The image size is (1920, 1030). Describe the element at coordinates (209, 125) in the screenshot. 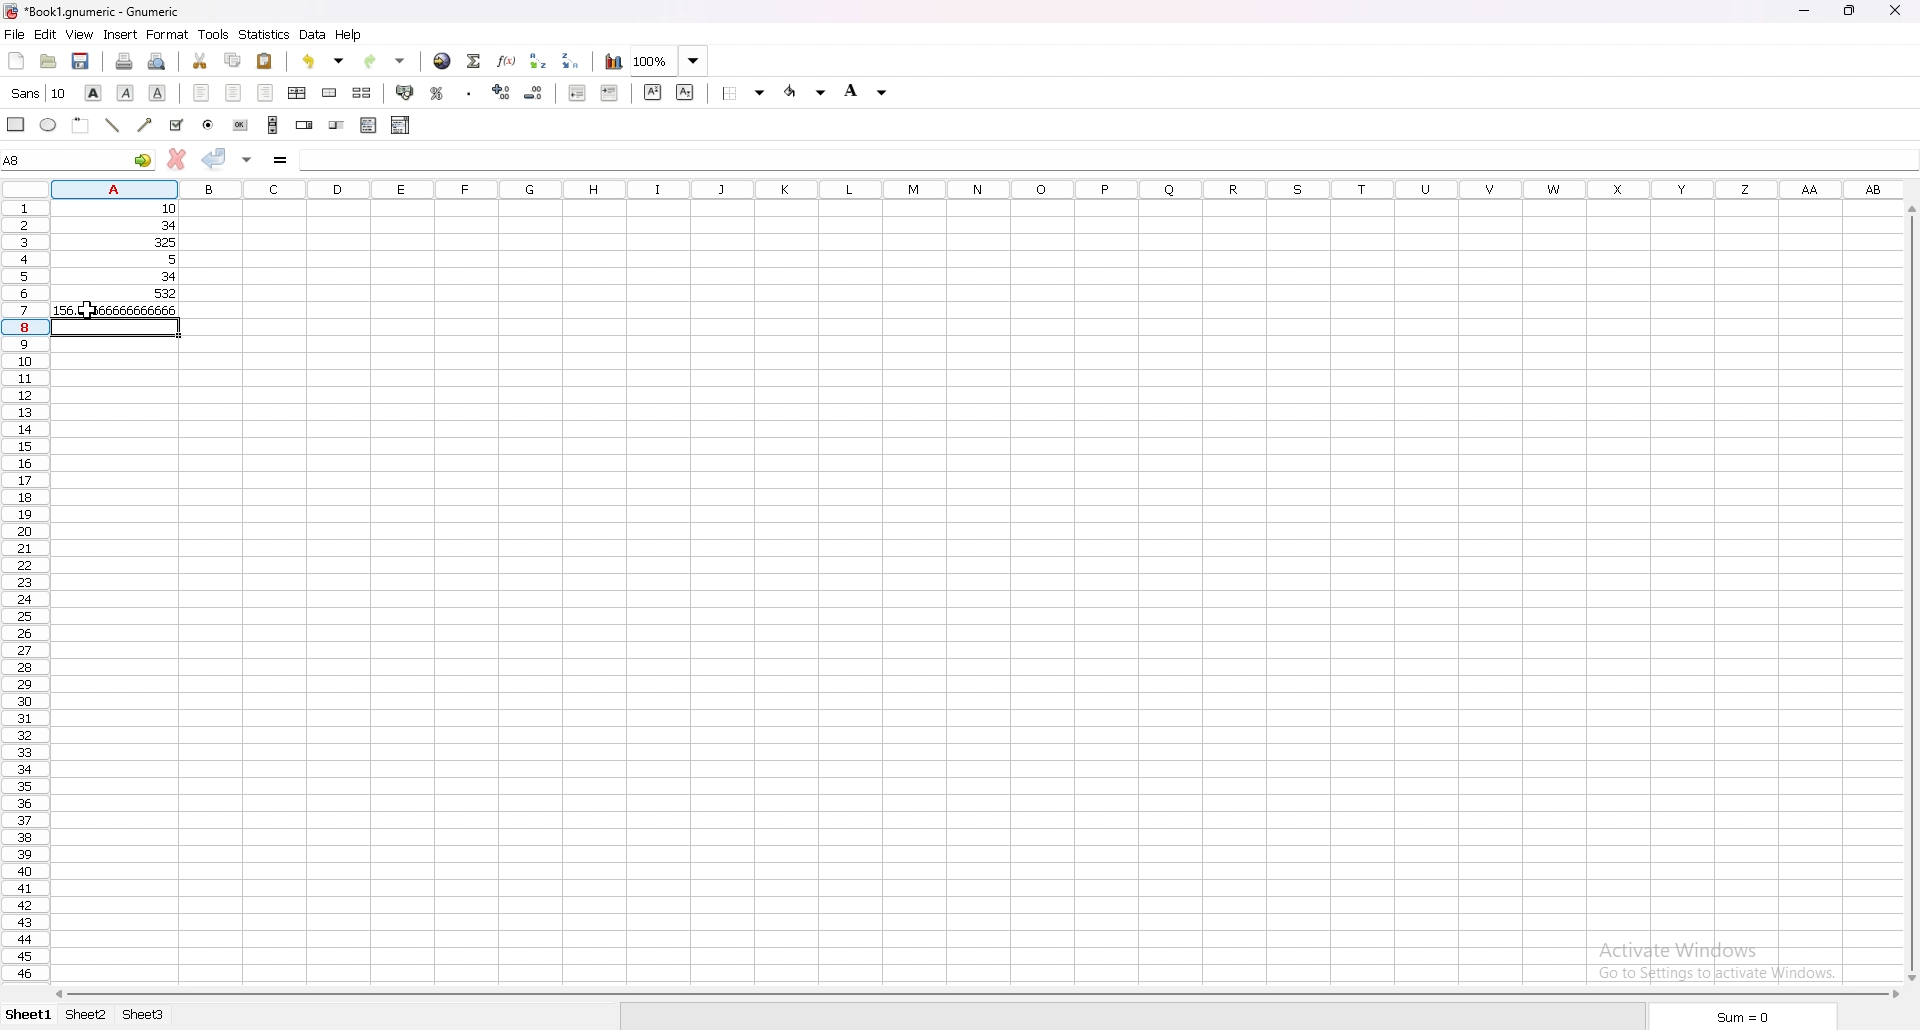

I see `radio button` at that location.